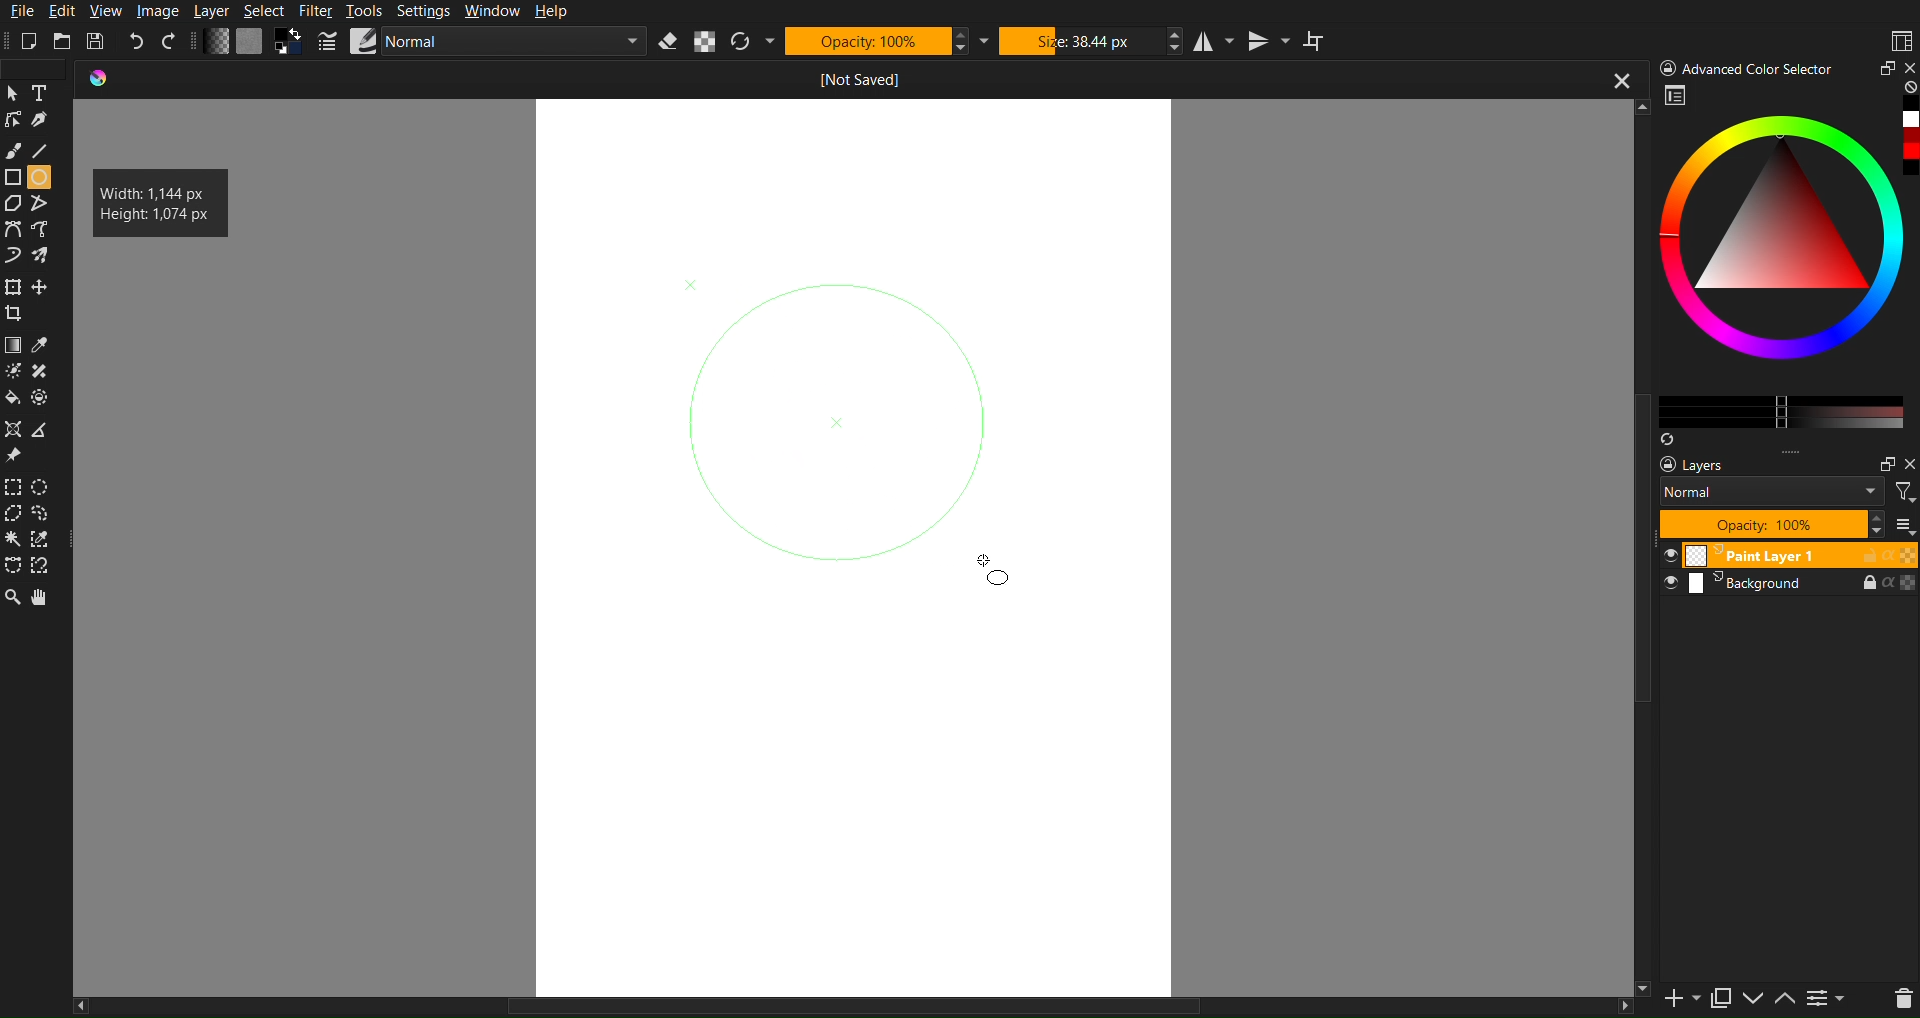 This screenshot has height=1018, width=1920. I want to click on Vertical Mirror, so click(1265, 40).